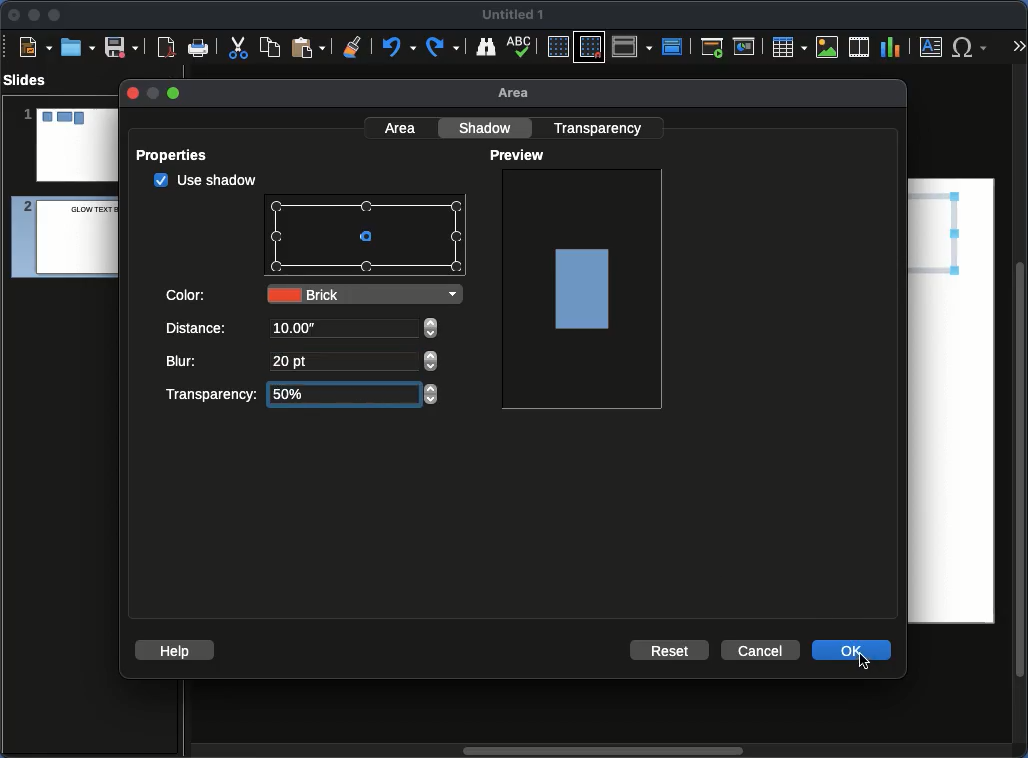 This screenshot has height=758, width=1028. Describe the element at coordinates (1022, 413) in the screenshot. I see `Scroll` at that location.